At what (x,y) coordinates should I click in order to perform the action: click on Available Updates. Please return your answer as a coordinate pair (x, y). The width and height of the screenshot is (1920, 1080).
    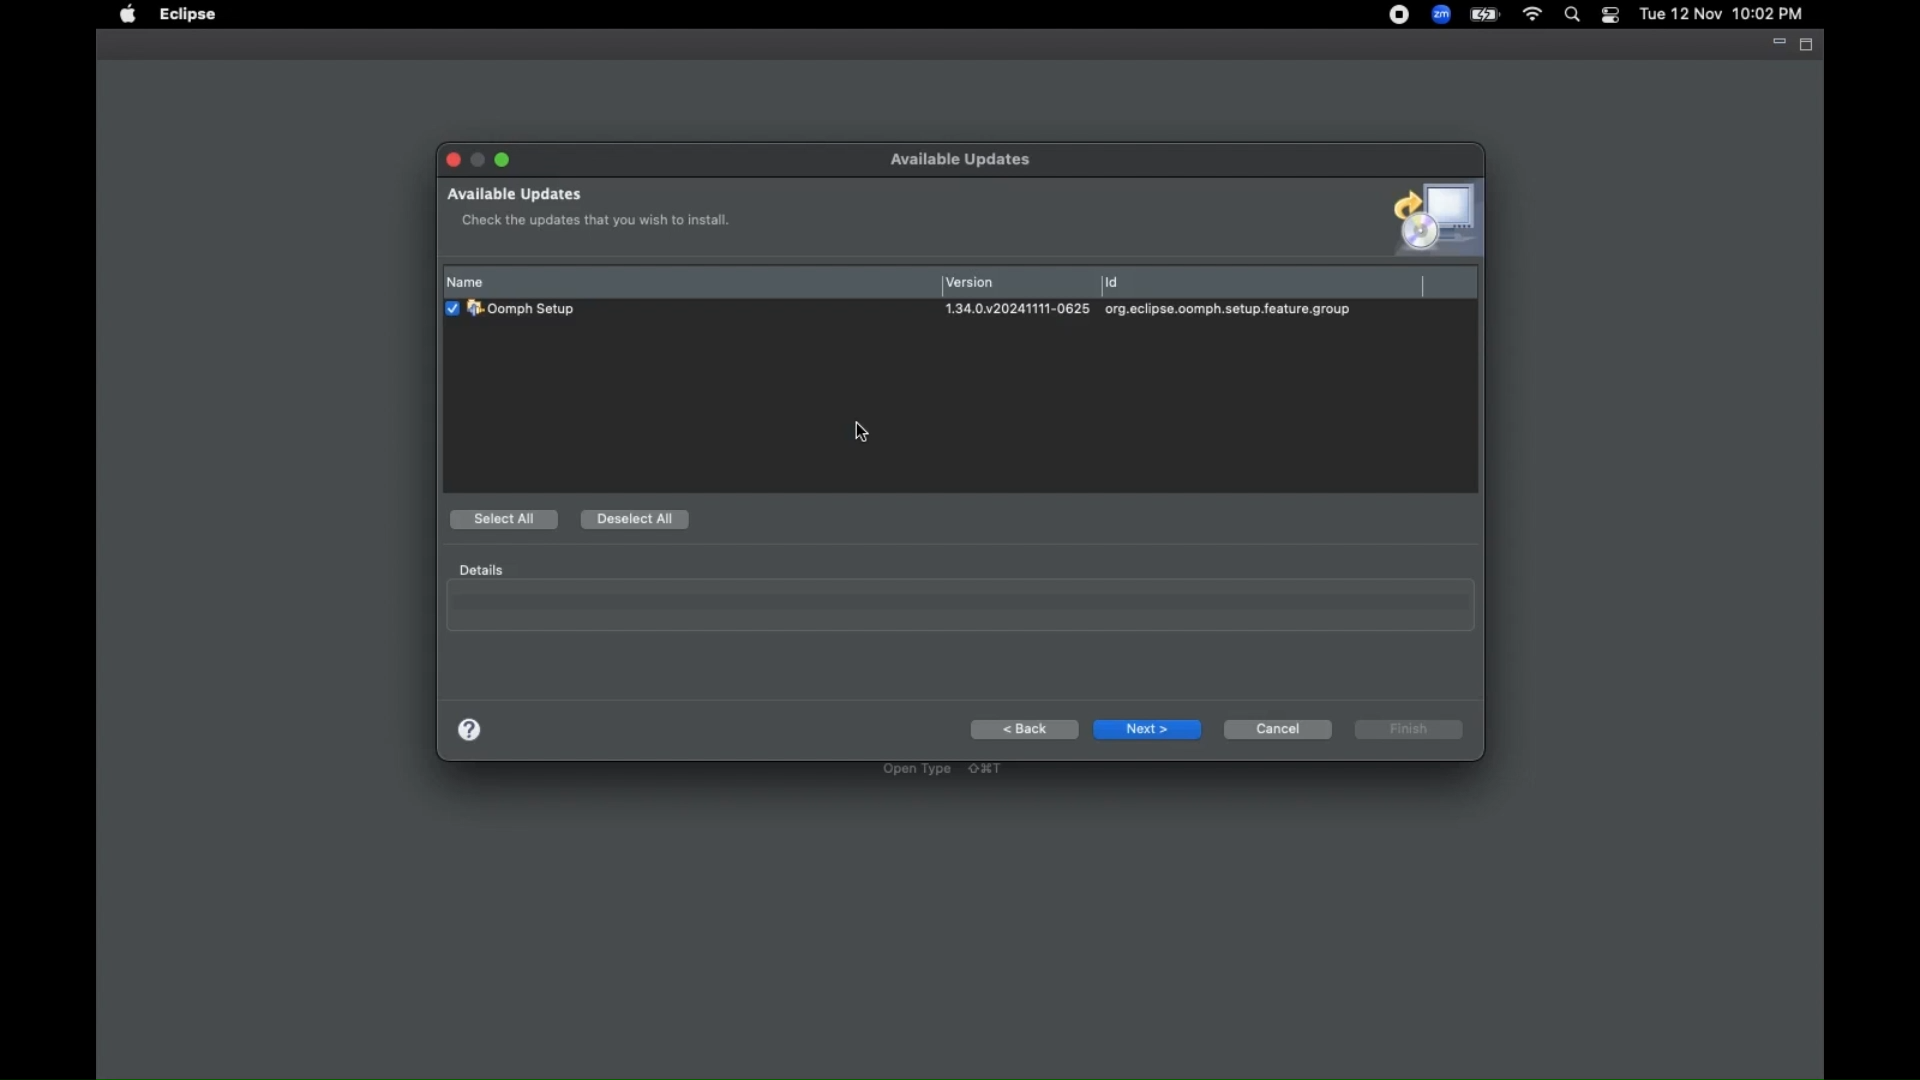
    Looking at the image, I should click on (968, 160).